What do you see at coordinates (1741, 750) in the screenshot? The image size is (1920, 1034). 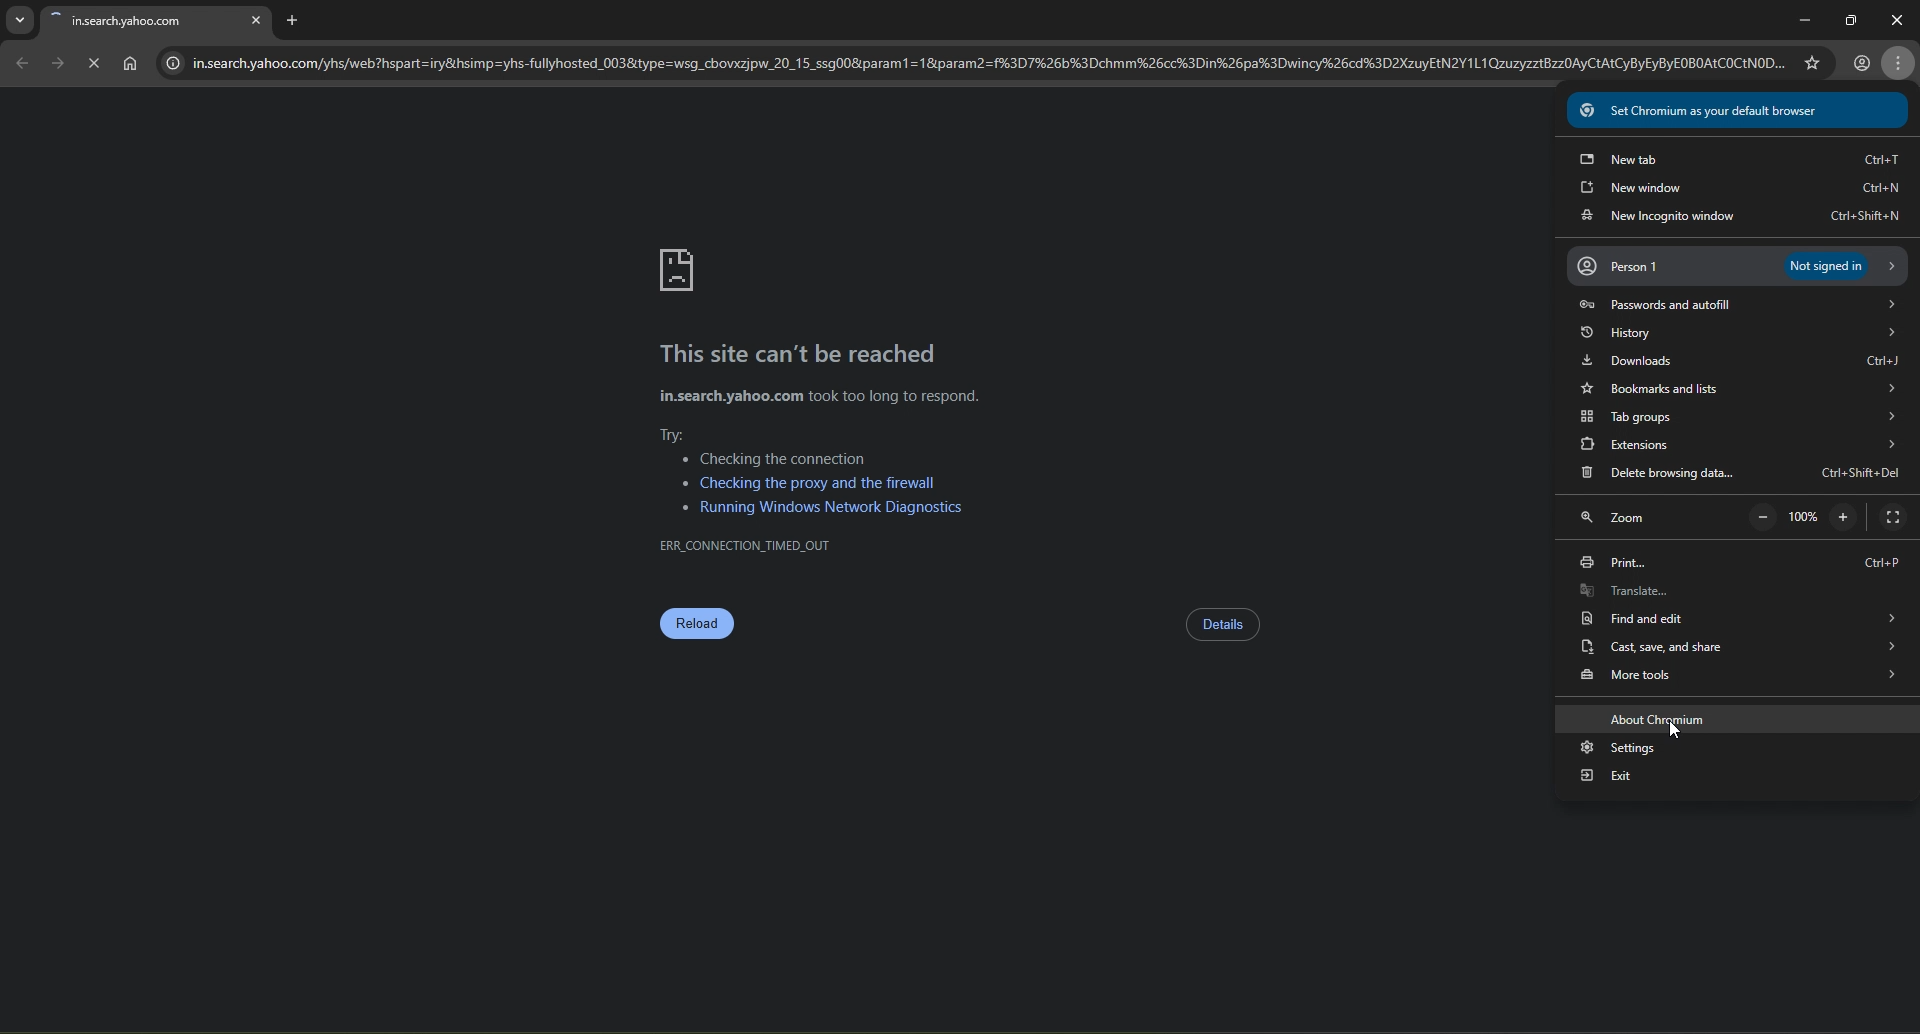 I see `settings` at bounding box center [1741, 750].